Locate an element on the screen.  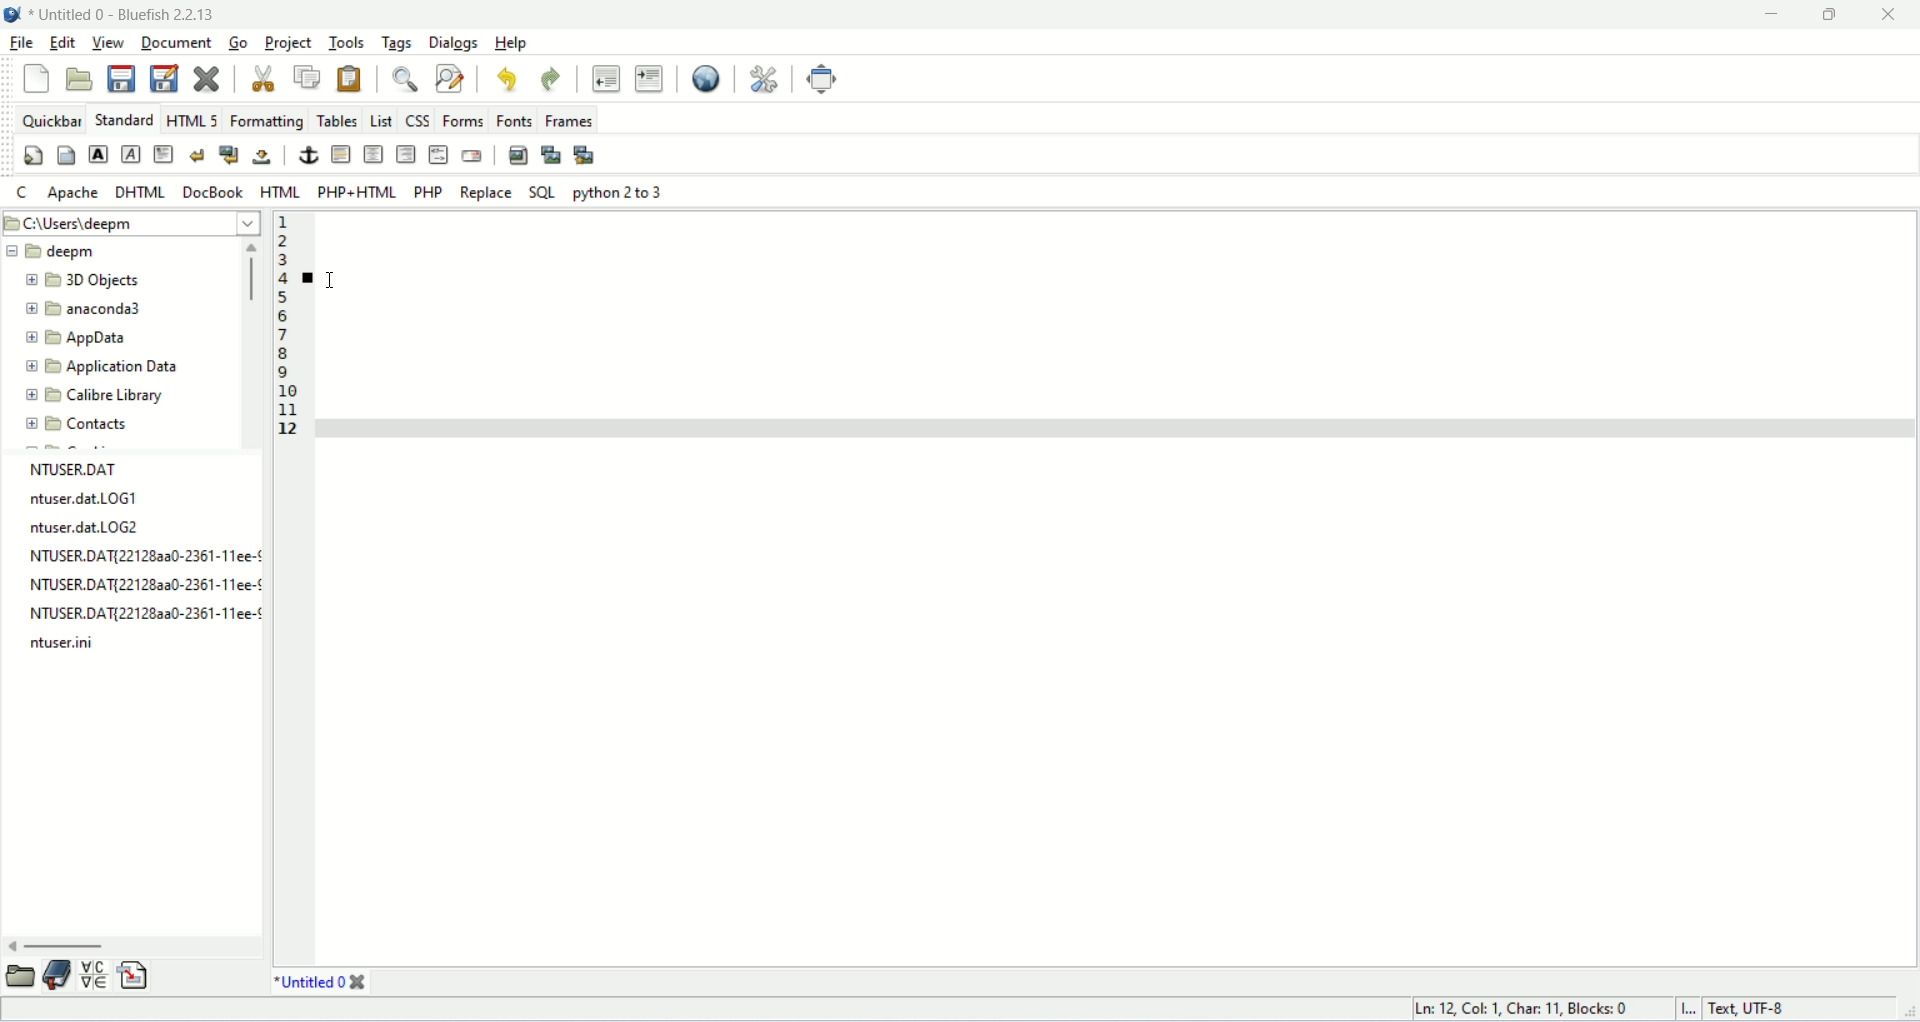
STANDARD is located at coordinates (124, 118).